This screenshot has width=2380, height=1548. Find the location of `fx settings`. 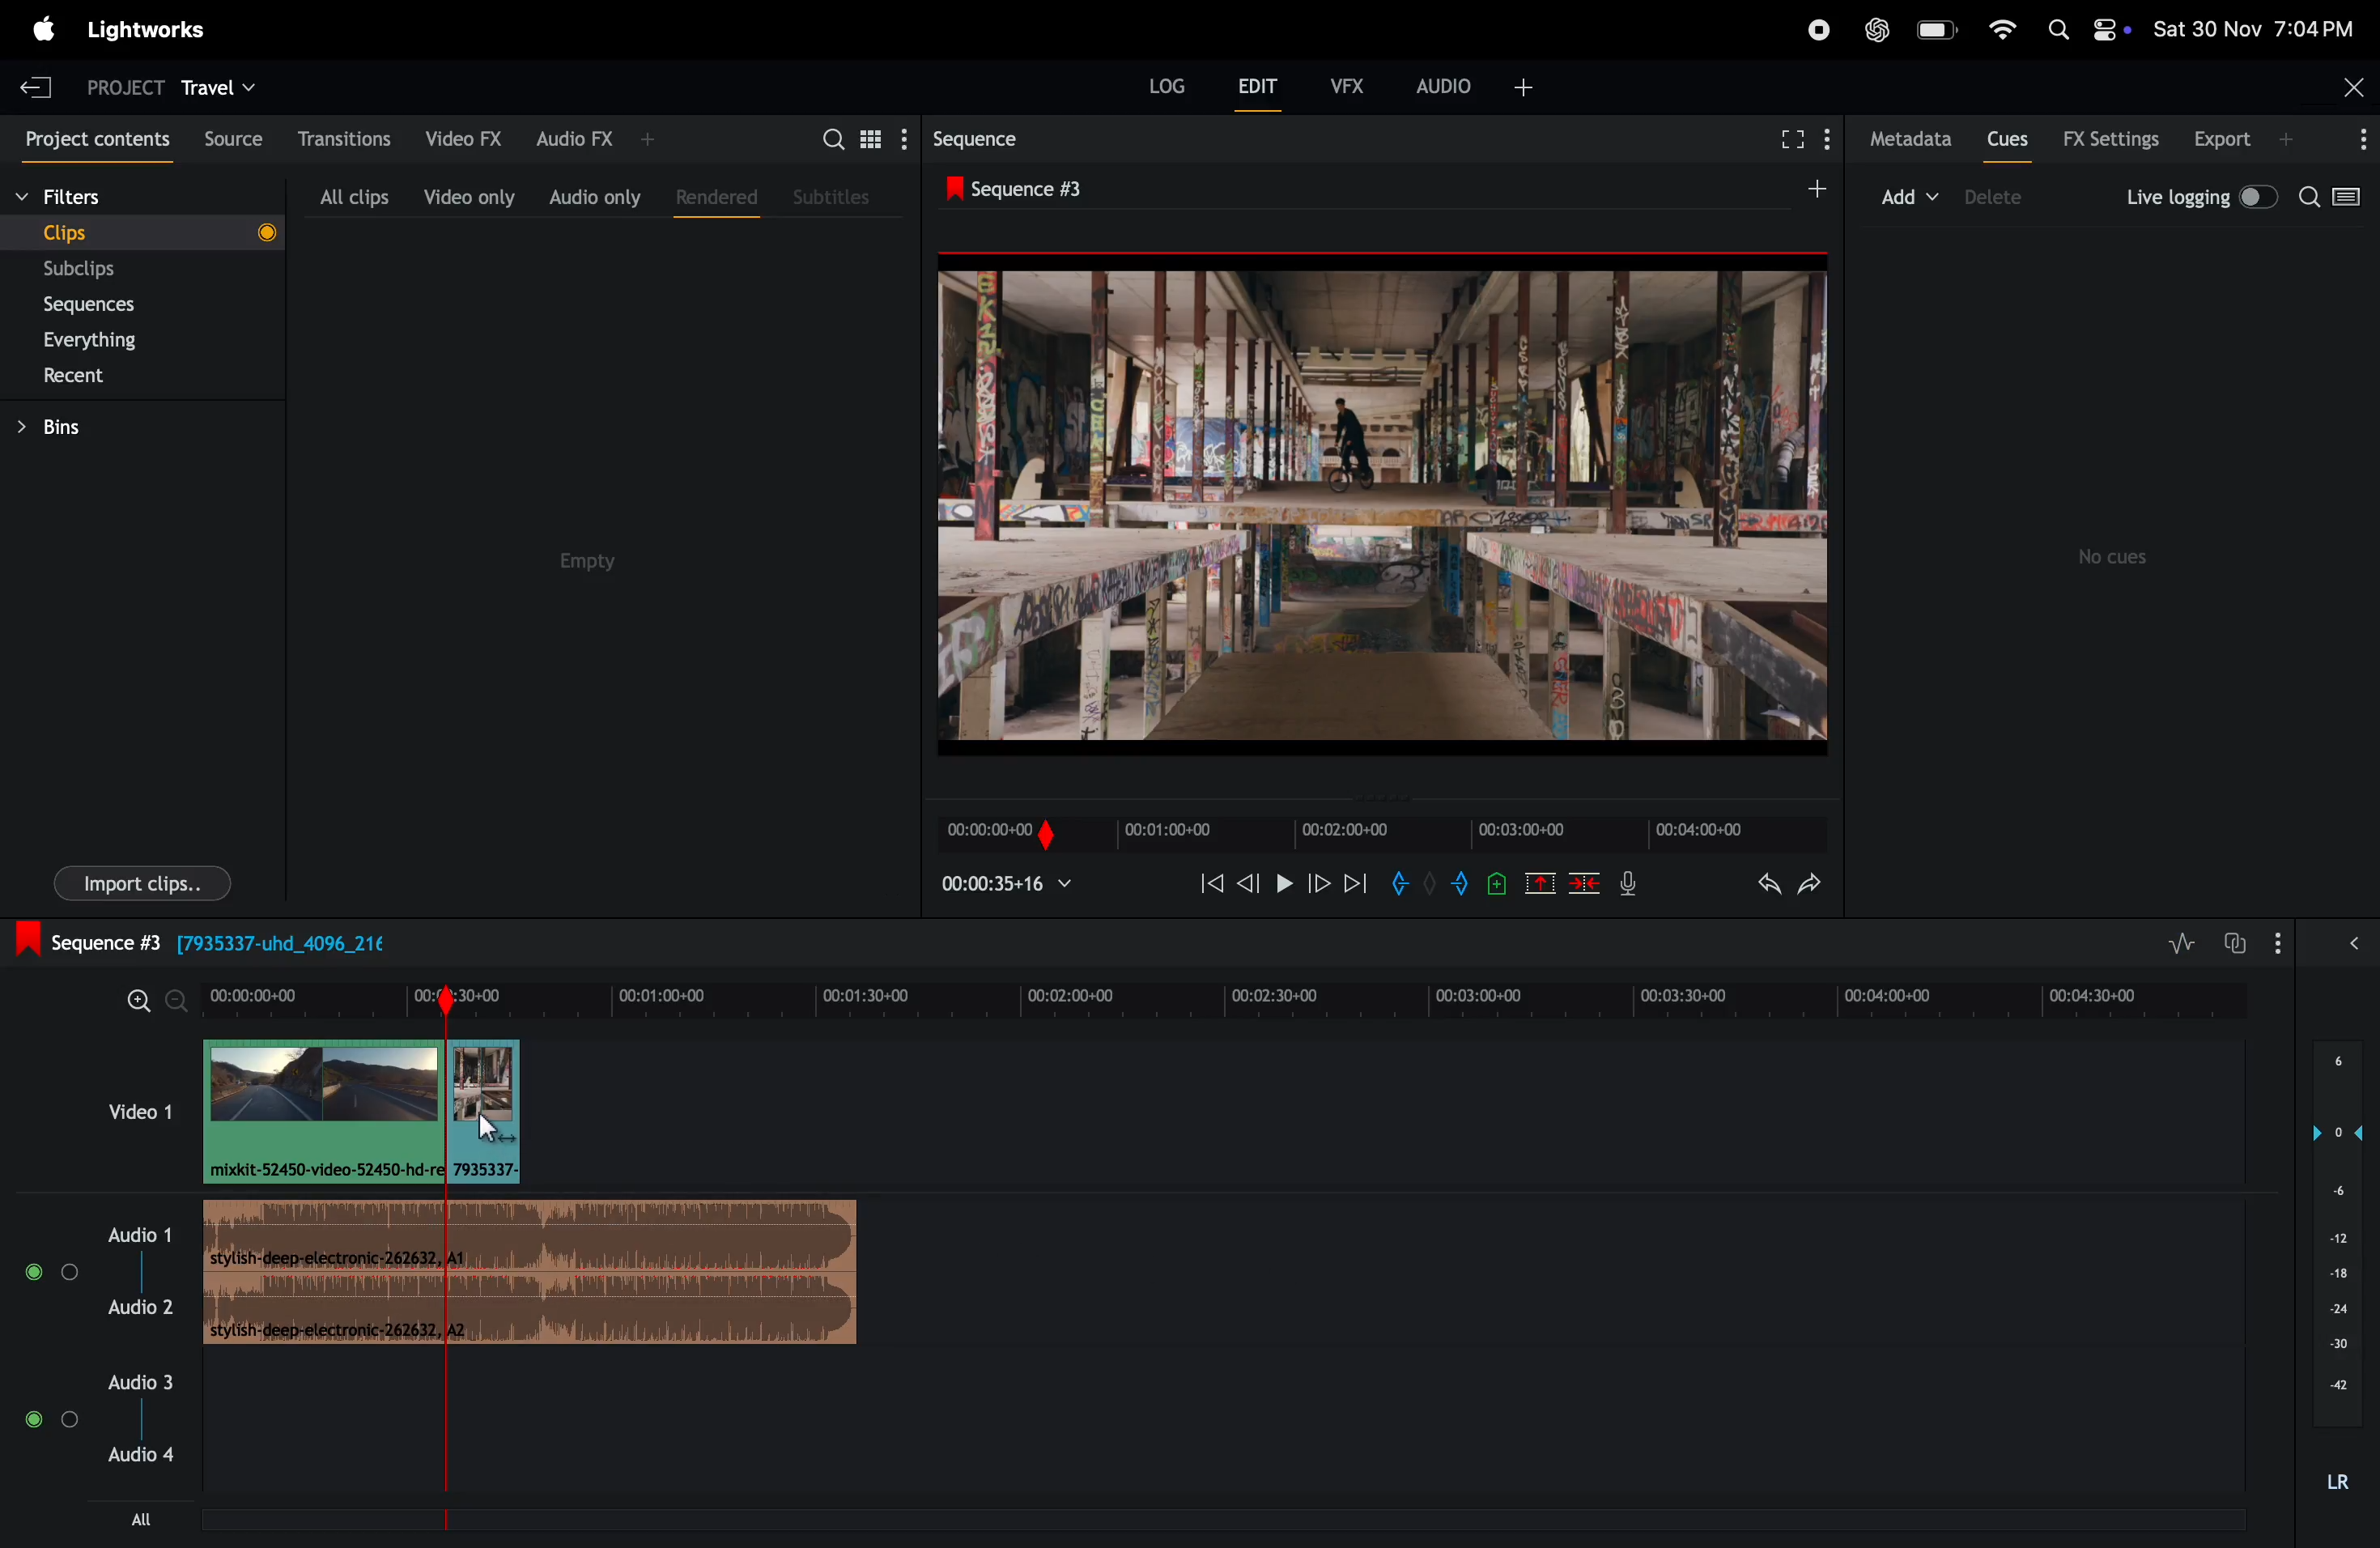

fx settings is located at coordinates (2111, 139).